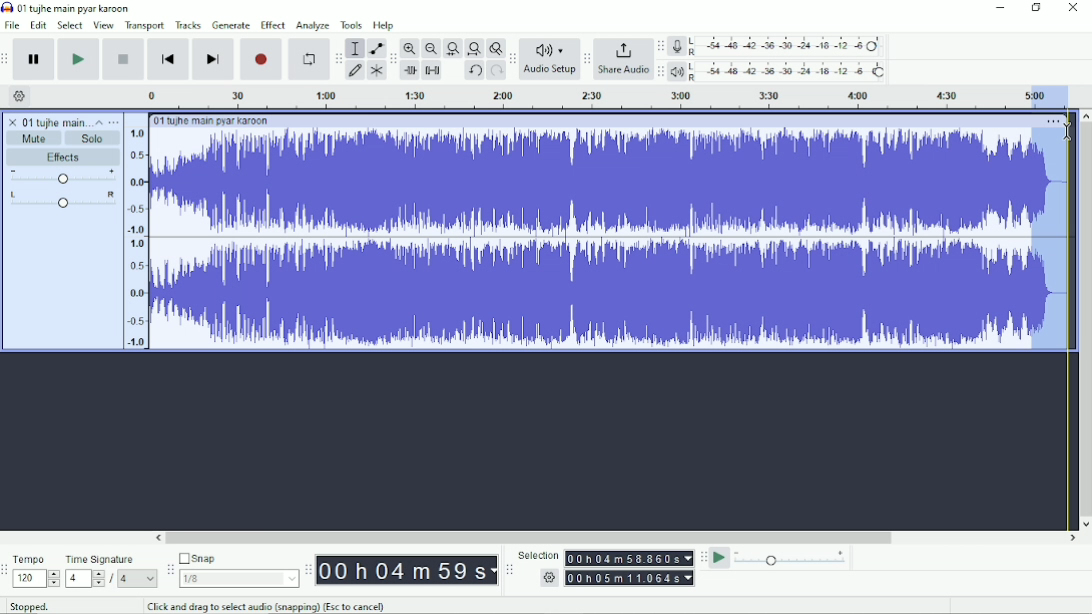 This screenshot has width=1092, height=614. I want to click on 4, so click(84, 580).